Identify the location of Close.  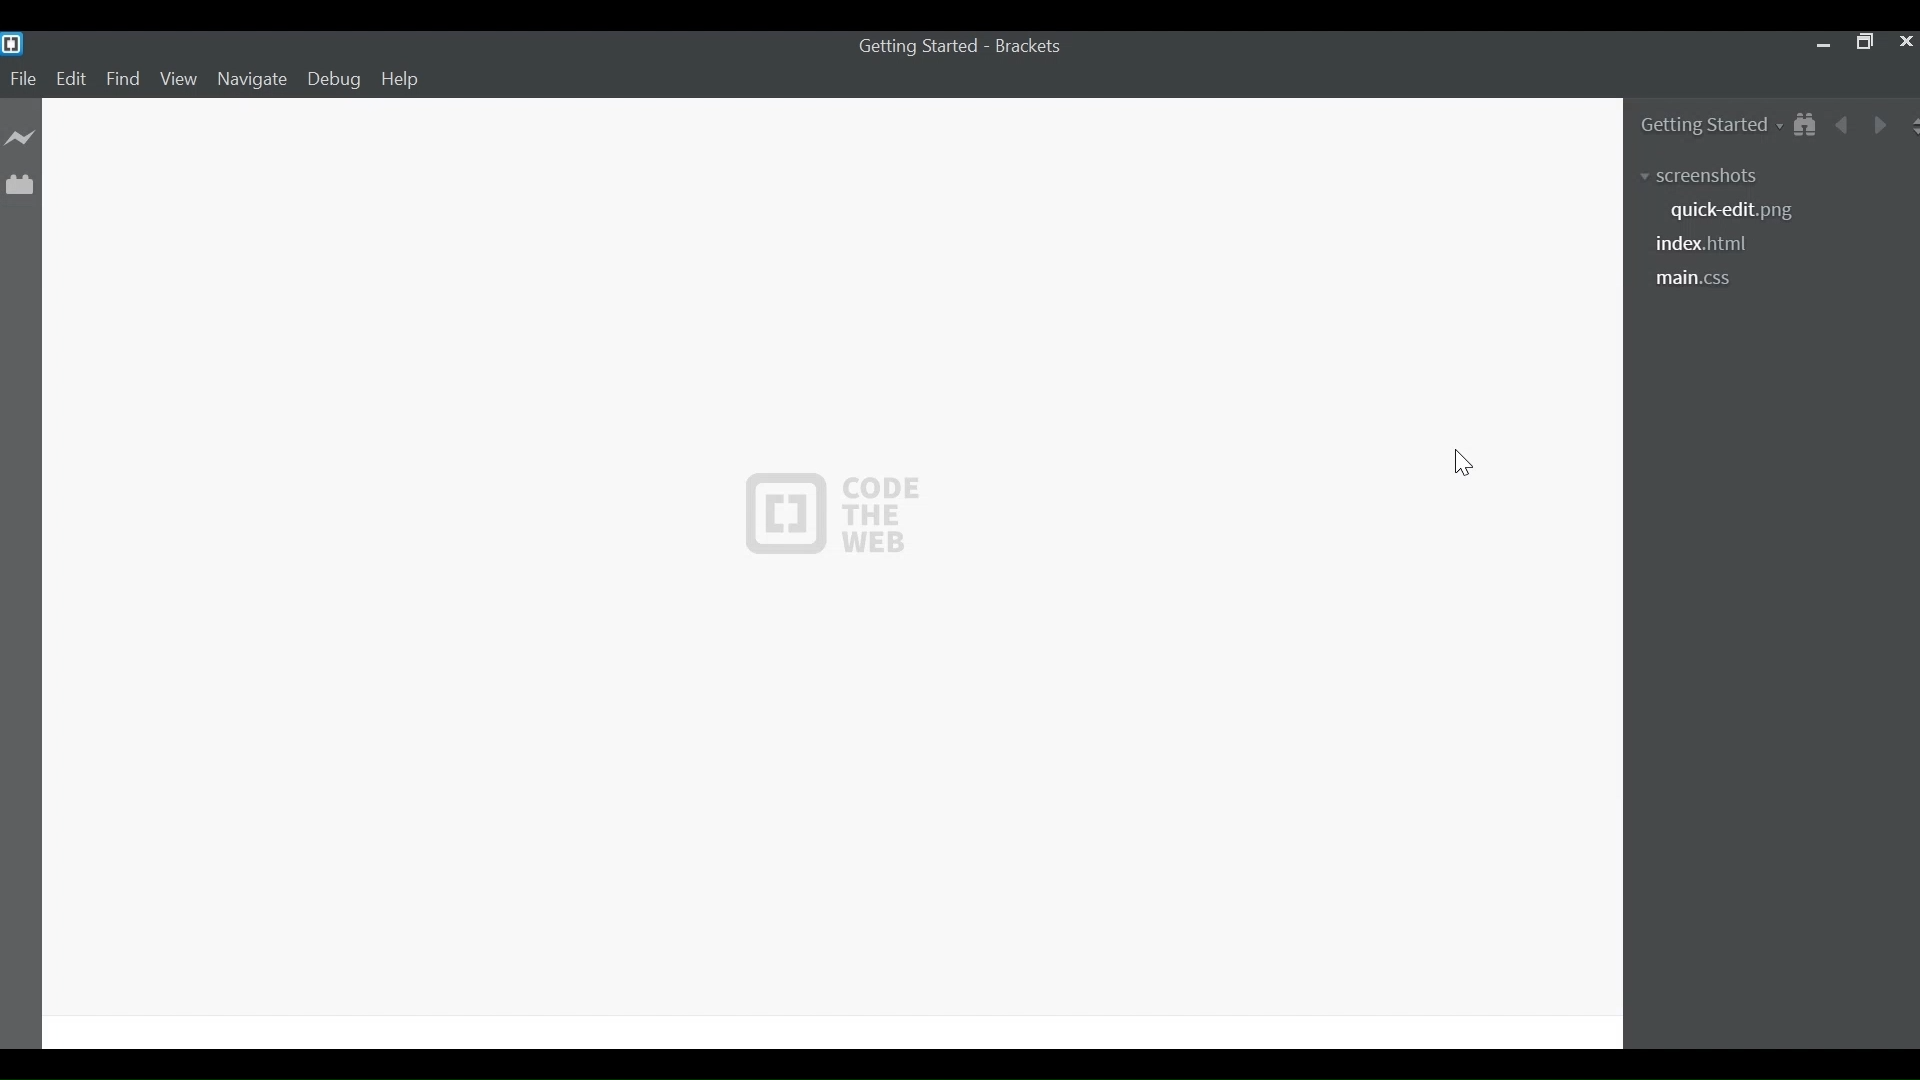
(1904, 44).